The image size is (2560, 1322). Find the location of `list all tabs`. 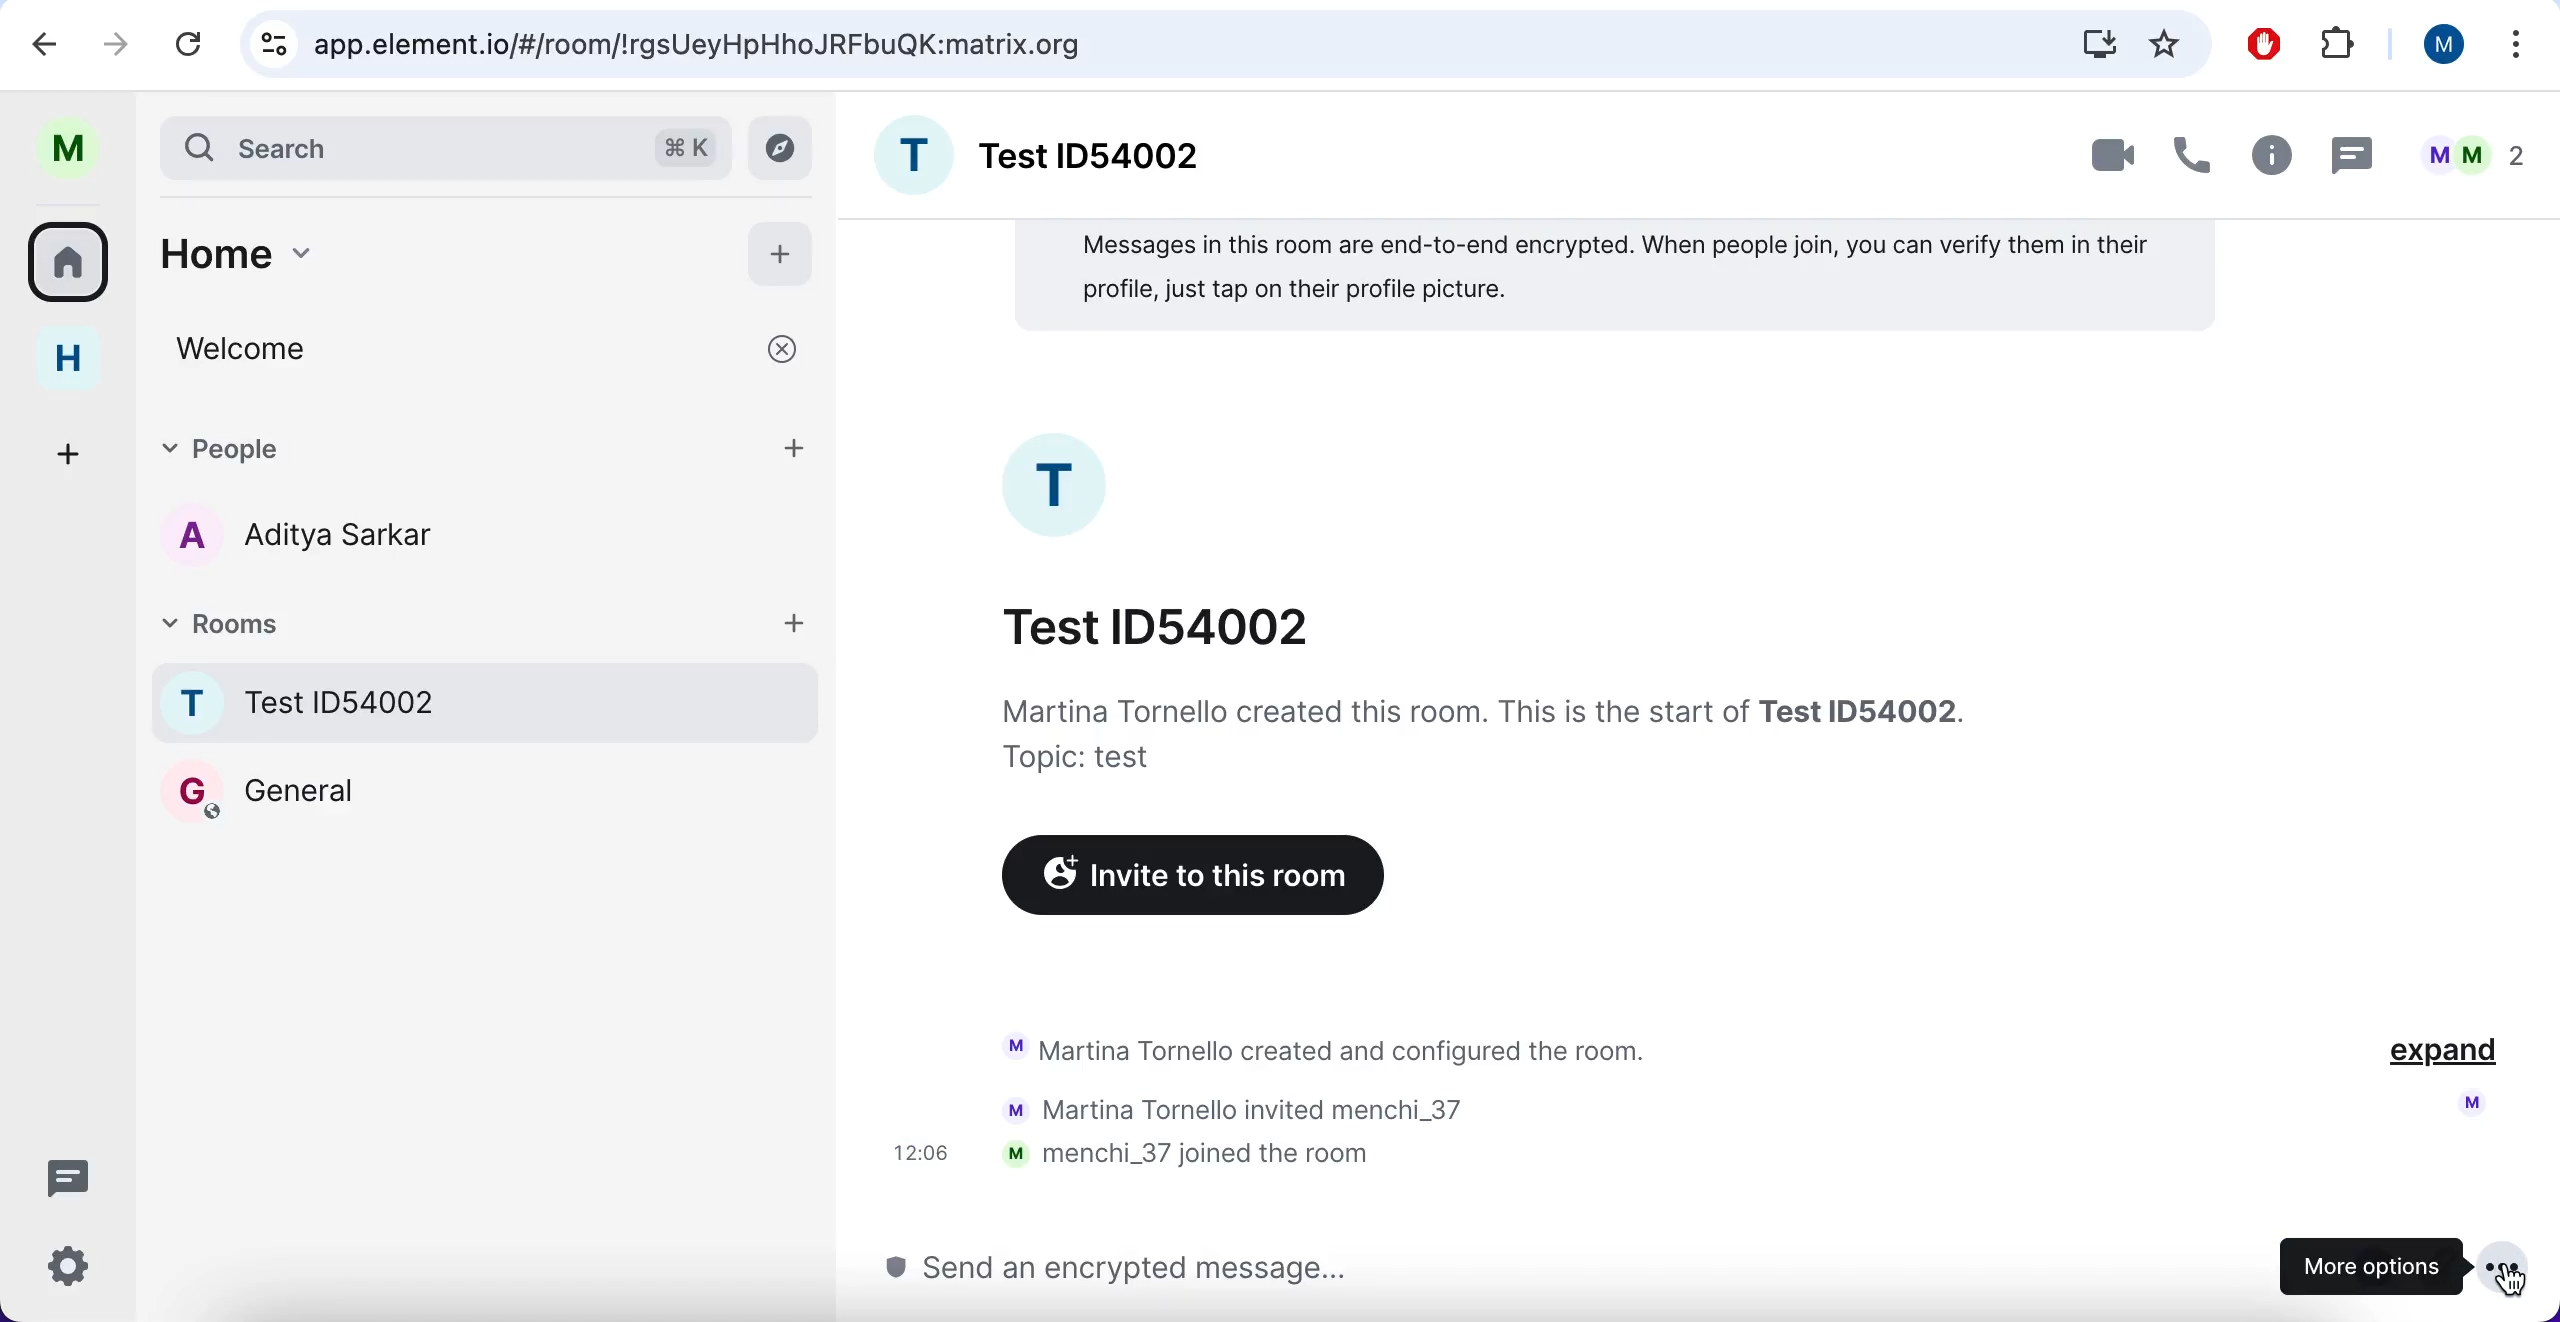

list all tabs is located at coordinates (2518, 43).